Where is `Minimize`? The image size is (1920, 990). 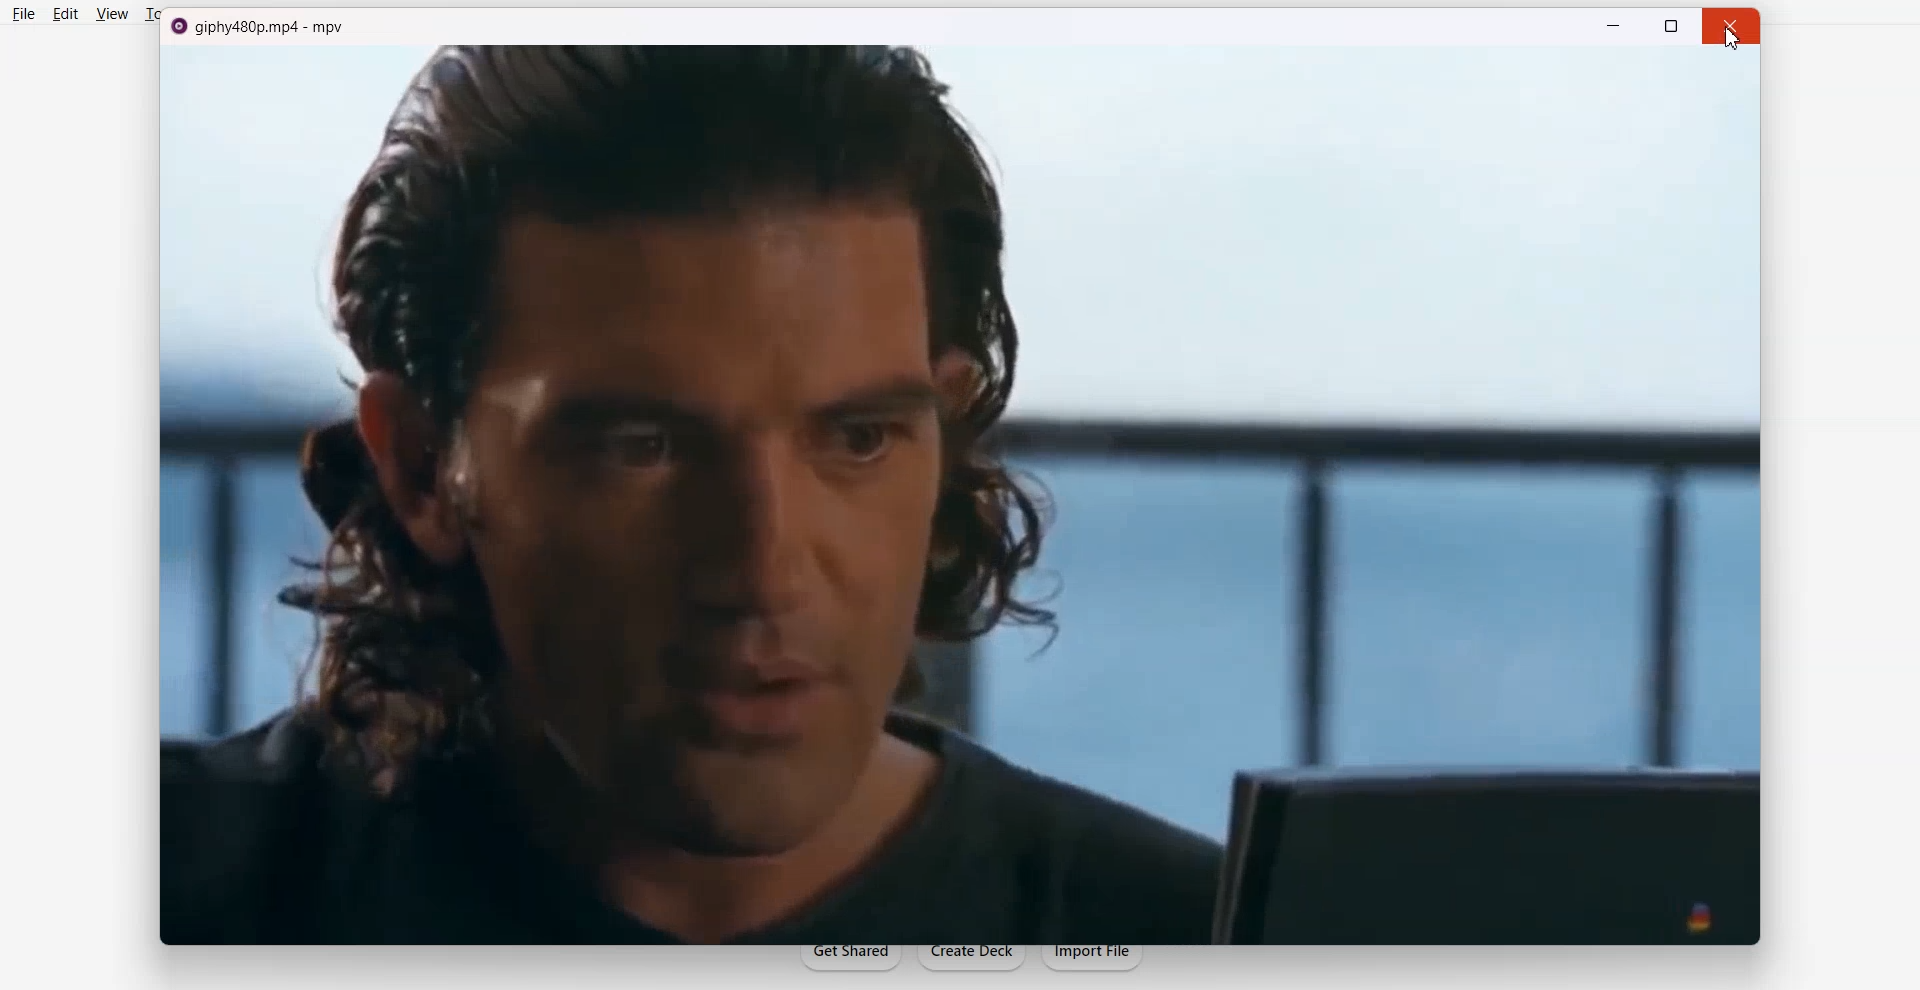 Minimize is located at coordinates (1611, 25).